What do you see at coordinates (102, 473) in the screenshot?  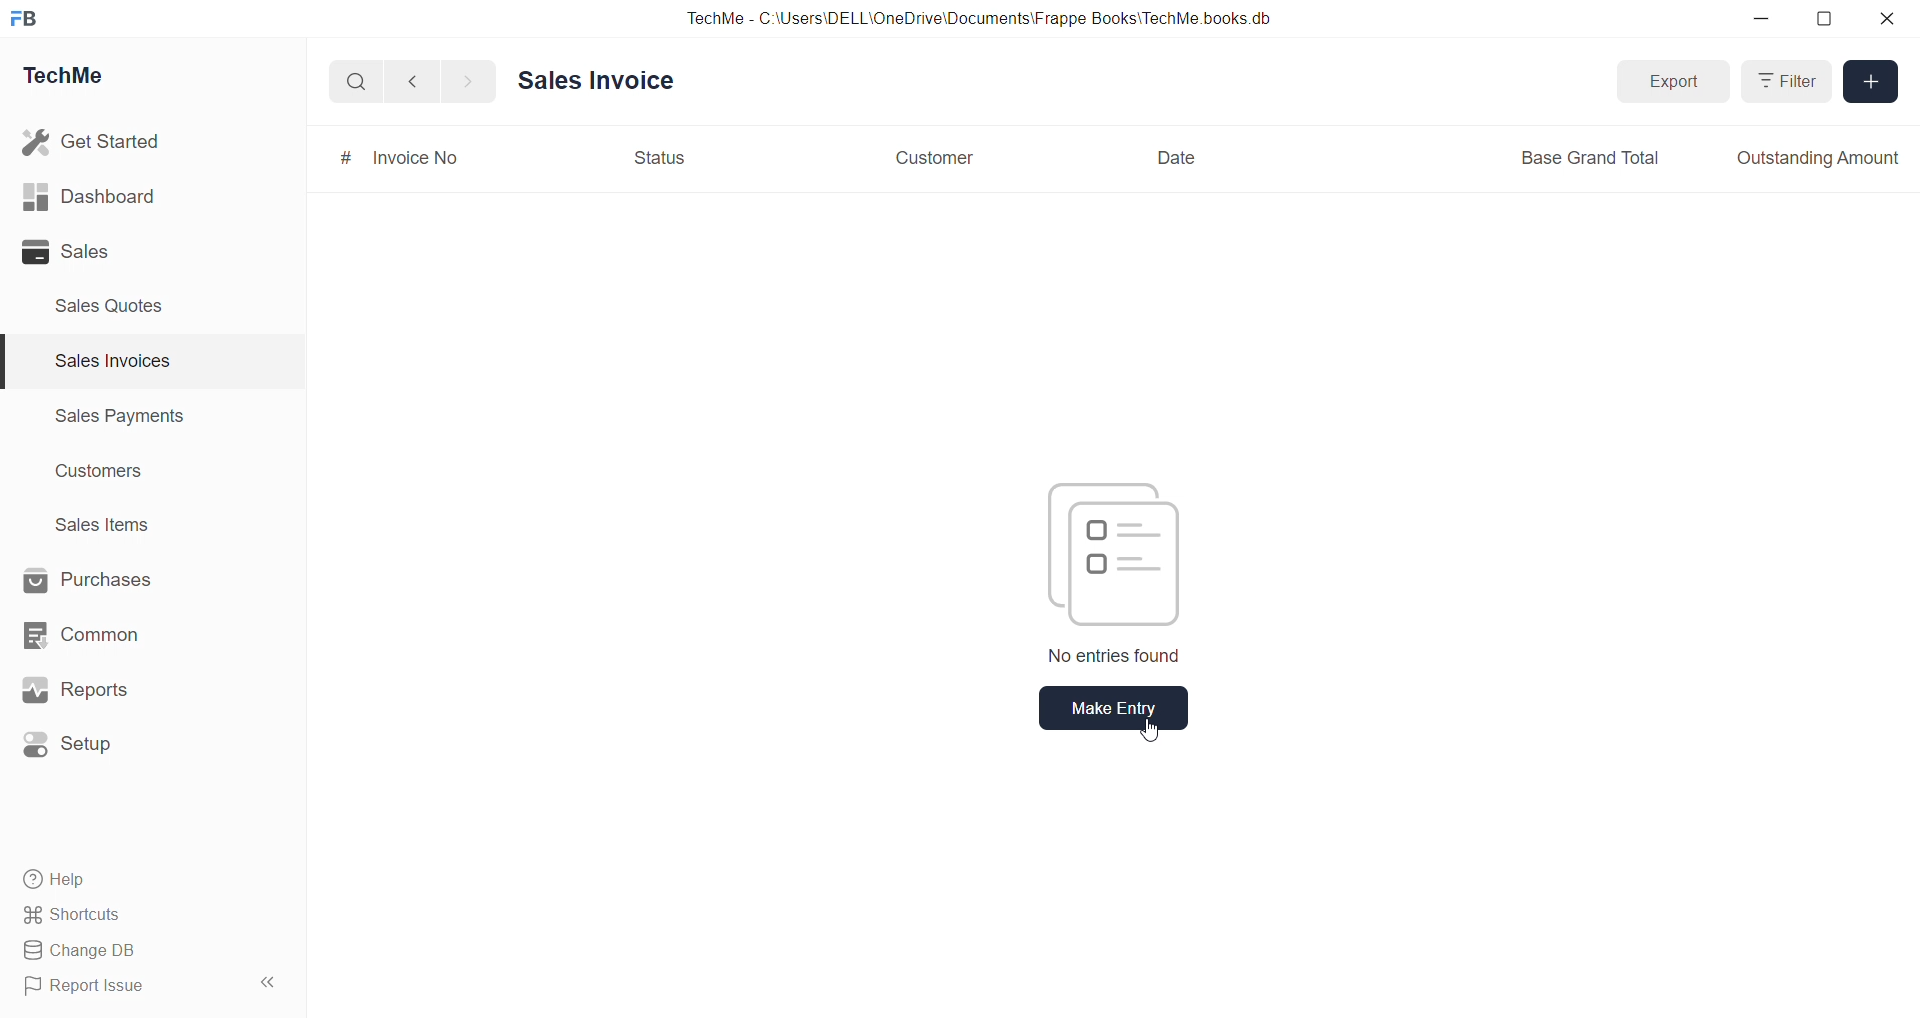 I see `Customers` at bounding box center [102, 473].